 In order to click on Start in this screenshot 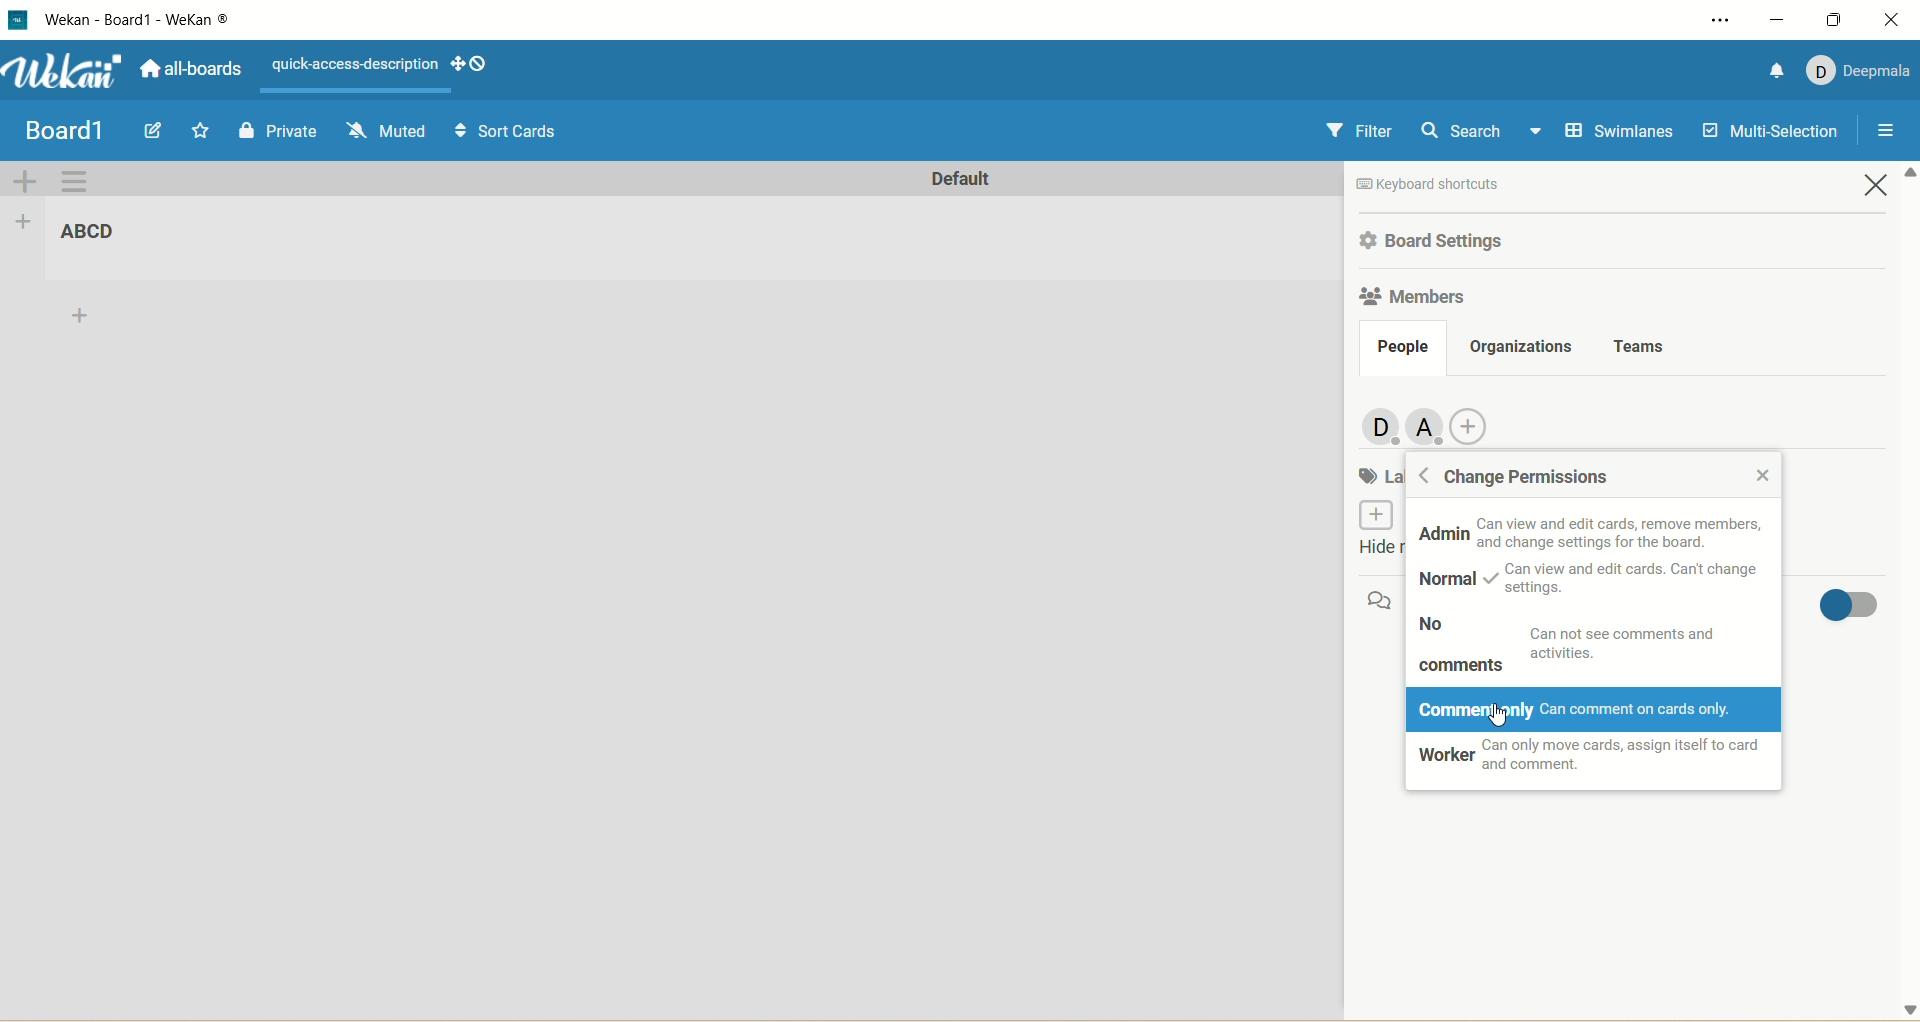, I will do `click(203, 130)`.